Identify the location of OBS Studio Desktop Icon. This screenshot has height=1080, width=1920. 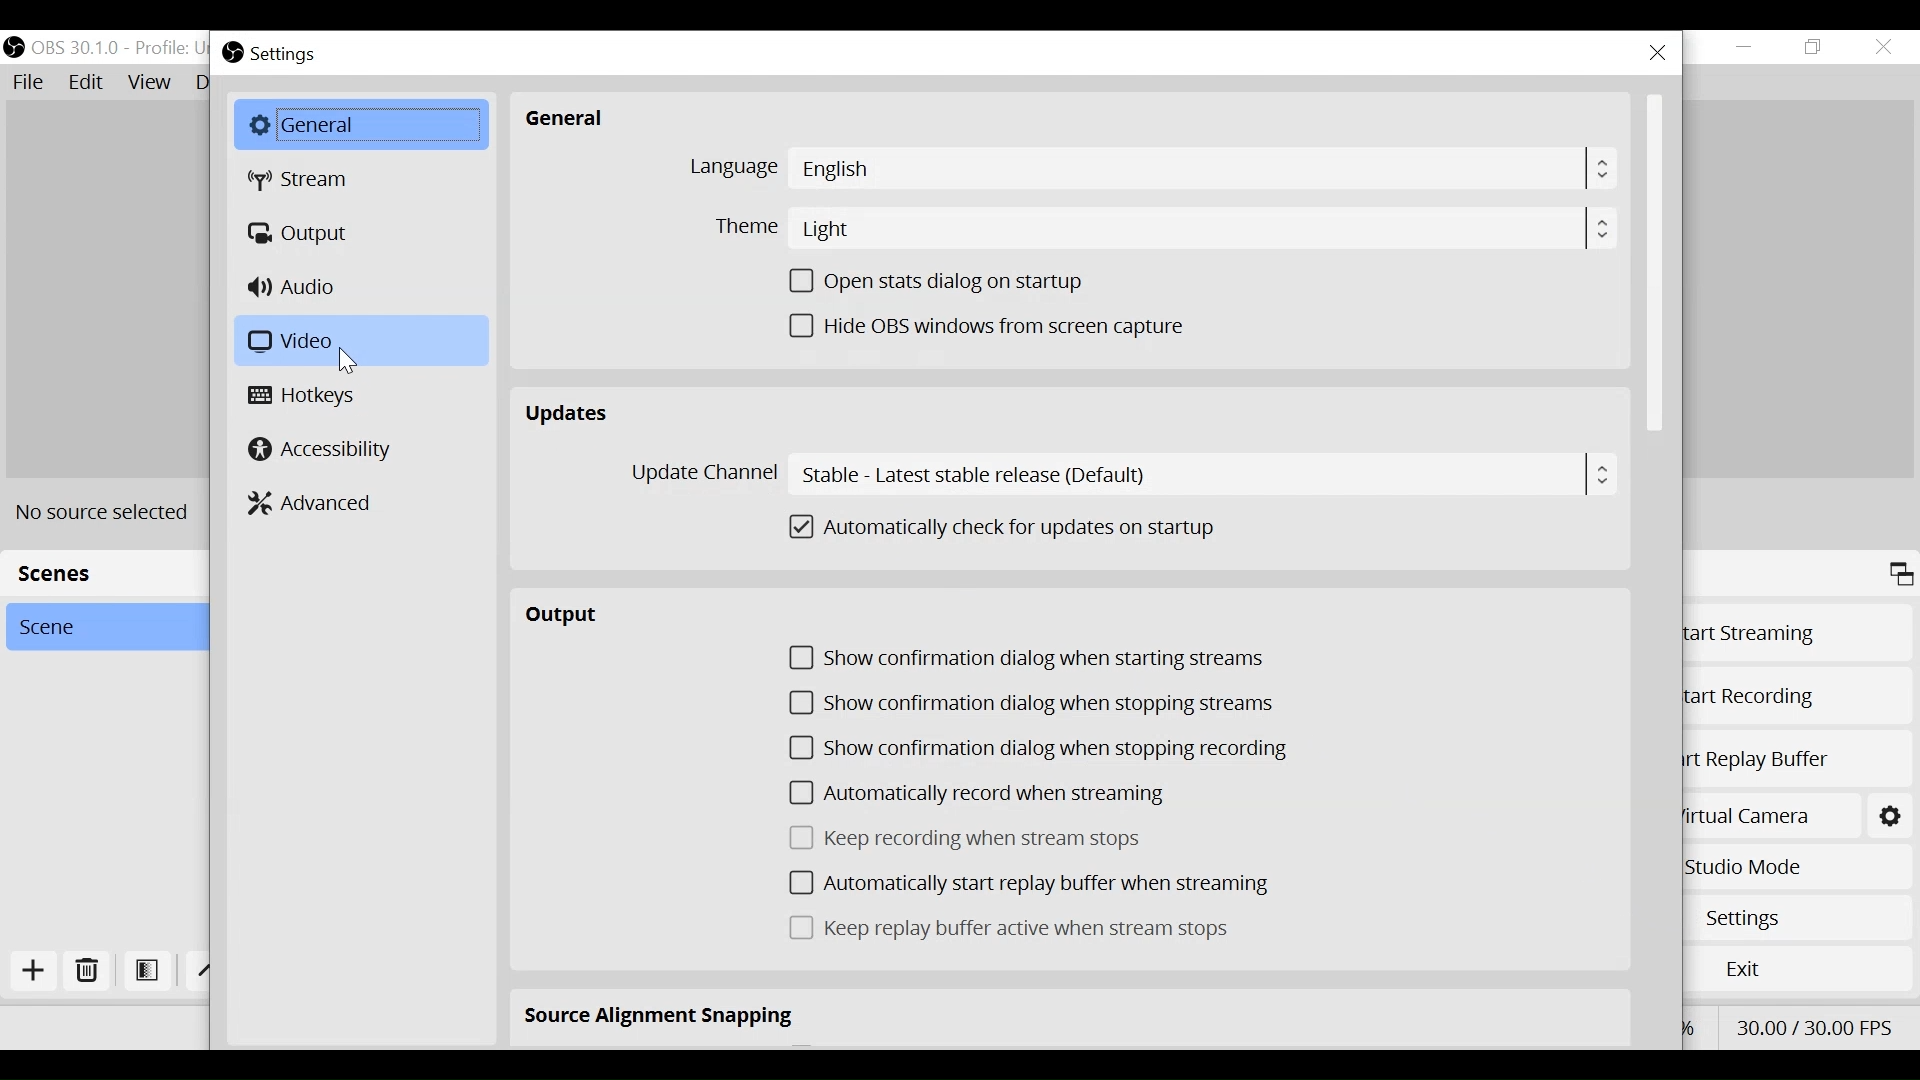
(13, 44).